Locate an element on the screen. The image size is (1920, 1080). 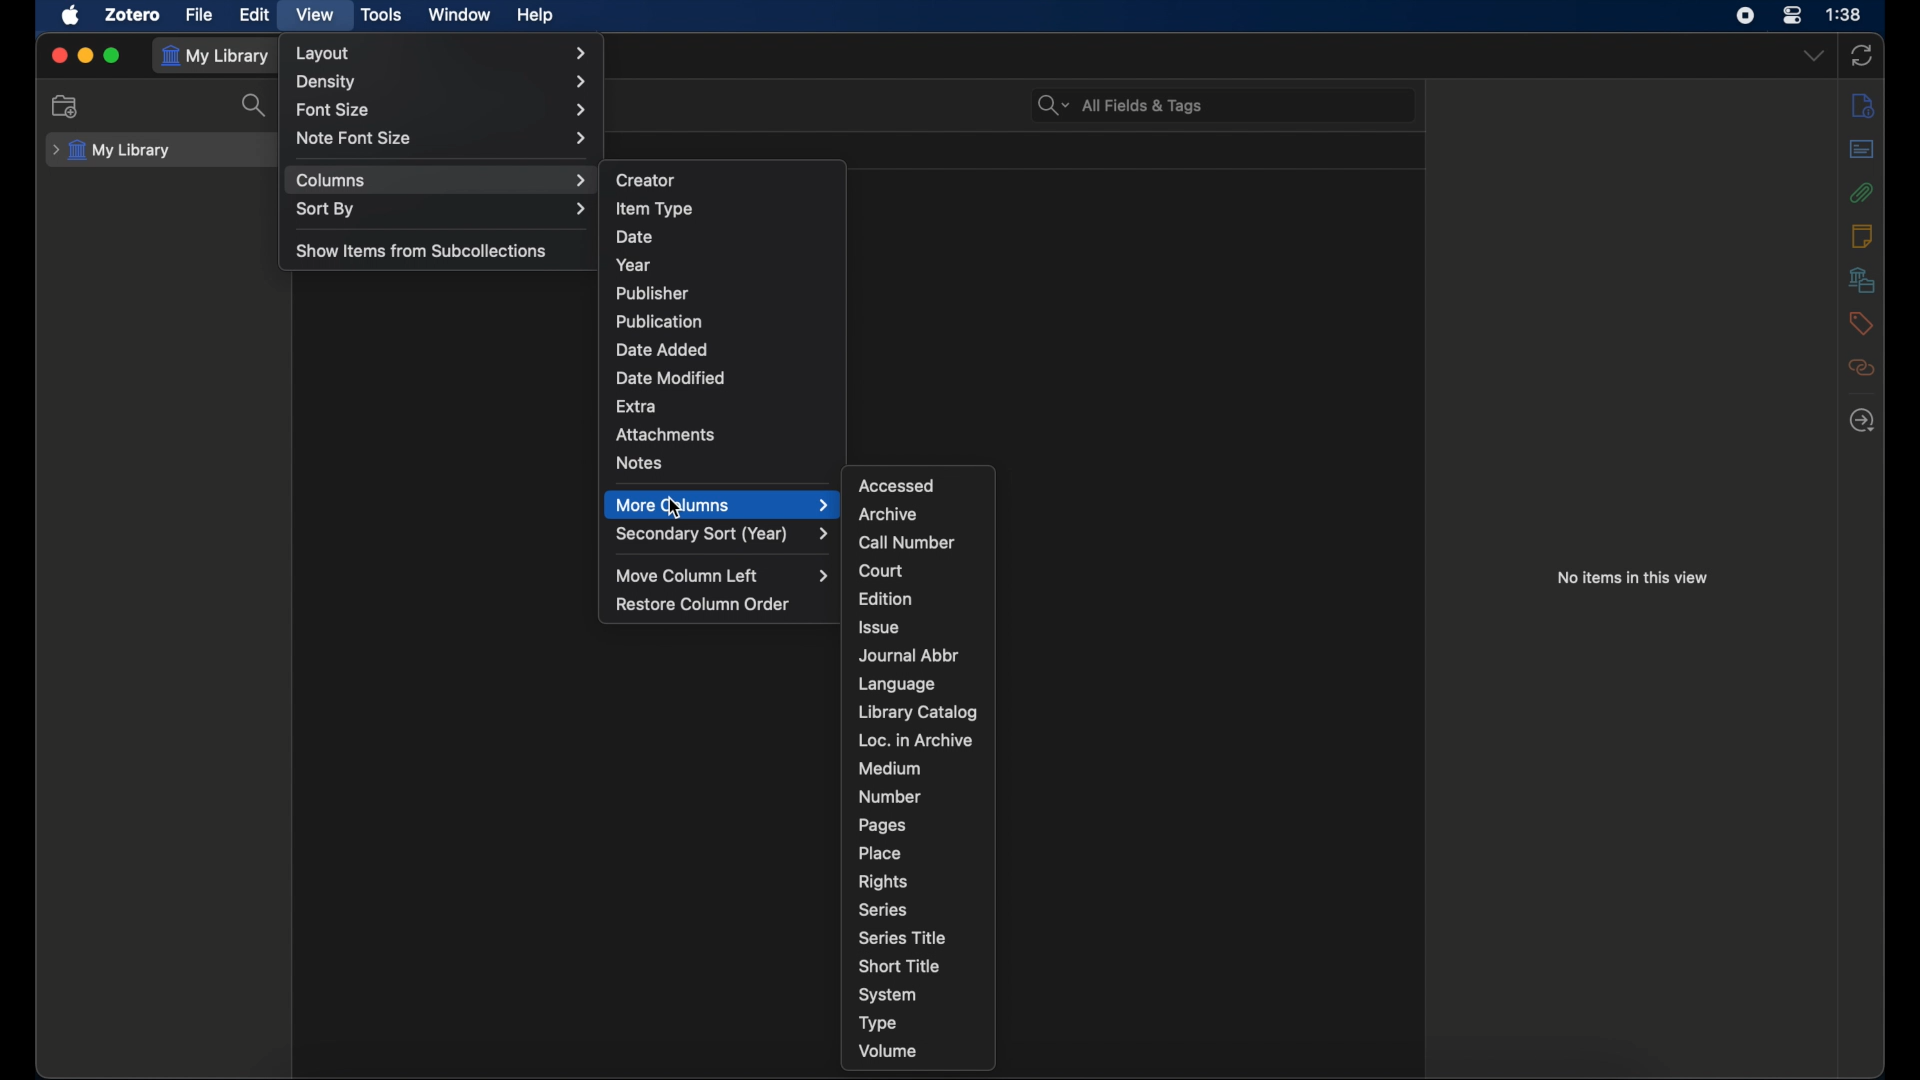
my library is located at coordinates (114, 150).